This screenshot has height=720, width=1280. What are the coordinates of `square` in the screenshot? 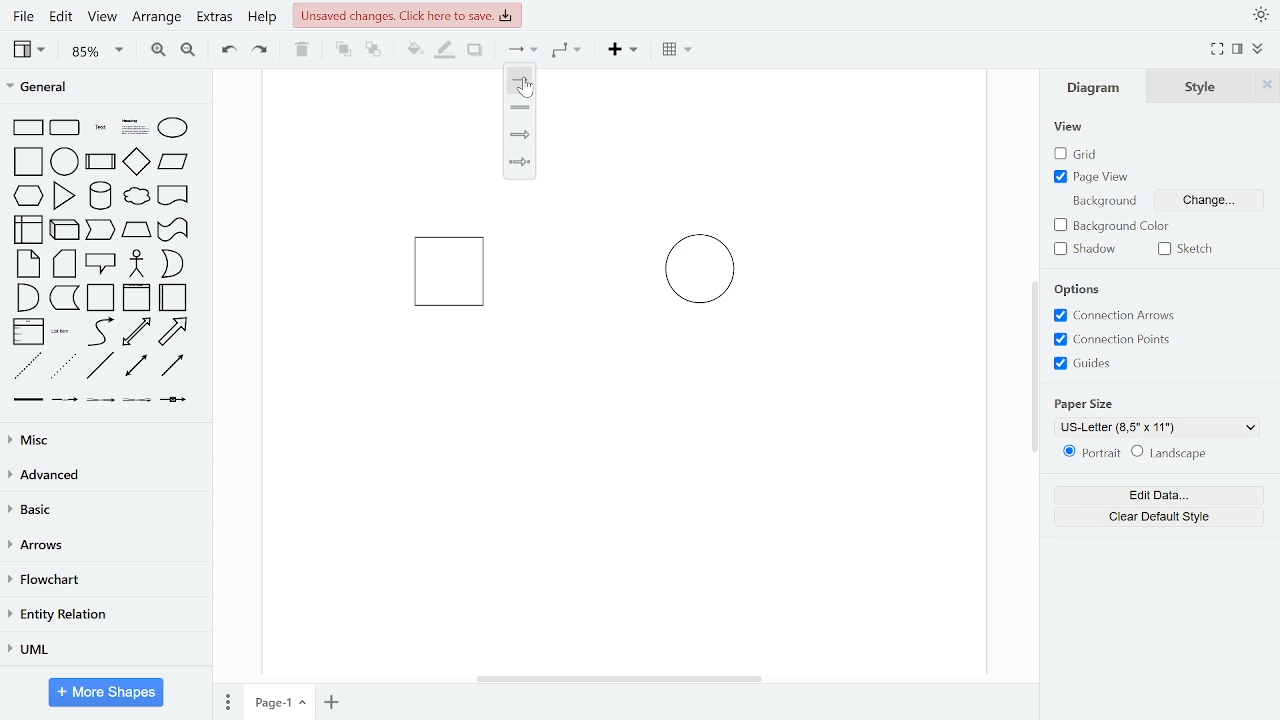 It's located at (30, 163).